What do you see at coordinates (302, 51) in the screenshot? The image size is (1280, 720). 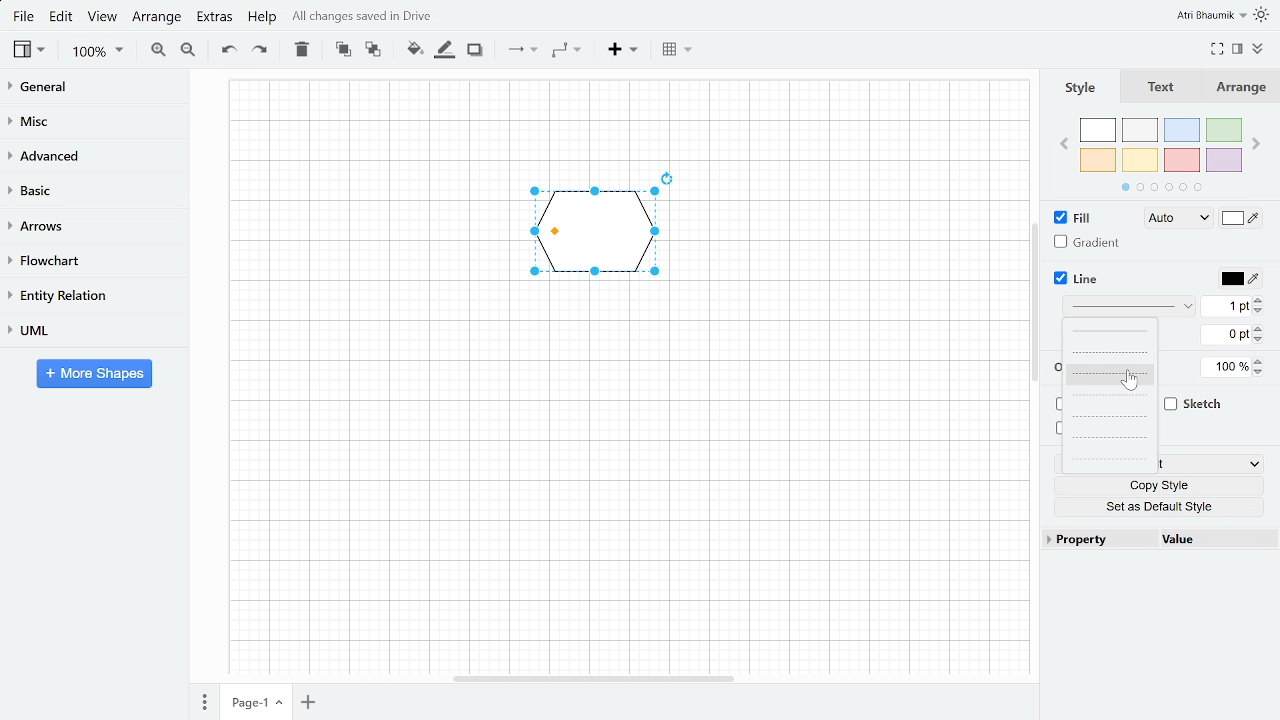 I see `Delete` at bounding box center [302, 51].